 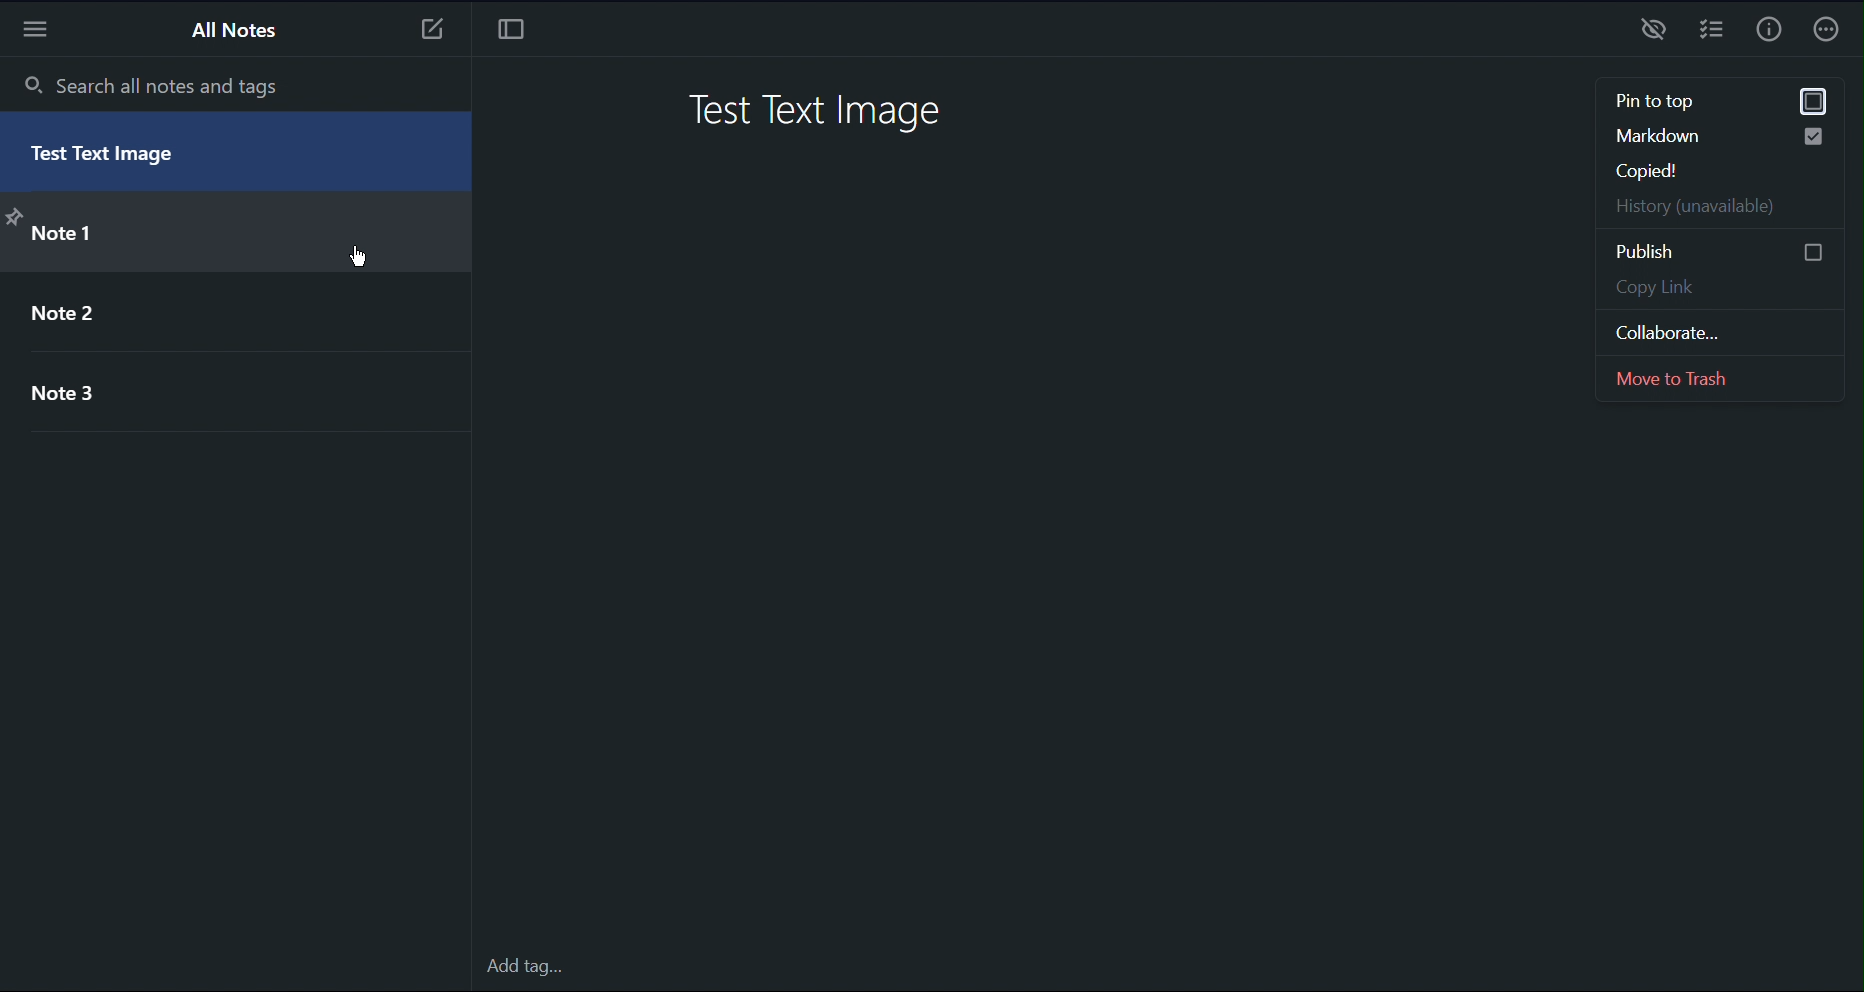 What do you see at coordinates (83, 401) in the screenshot?
I see `Note 3` at bounding box center [83, 401].